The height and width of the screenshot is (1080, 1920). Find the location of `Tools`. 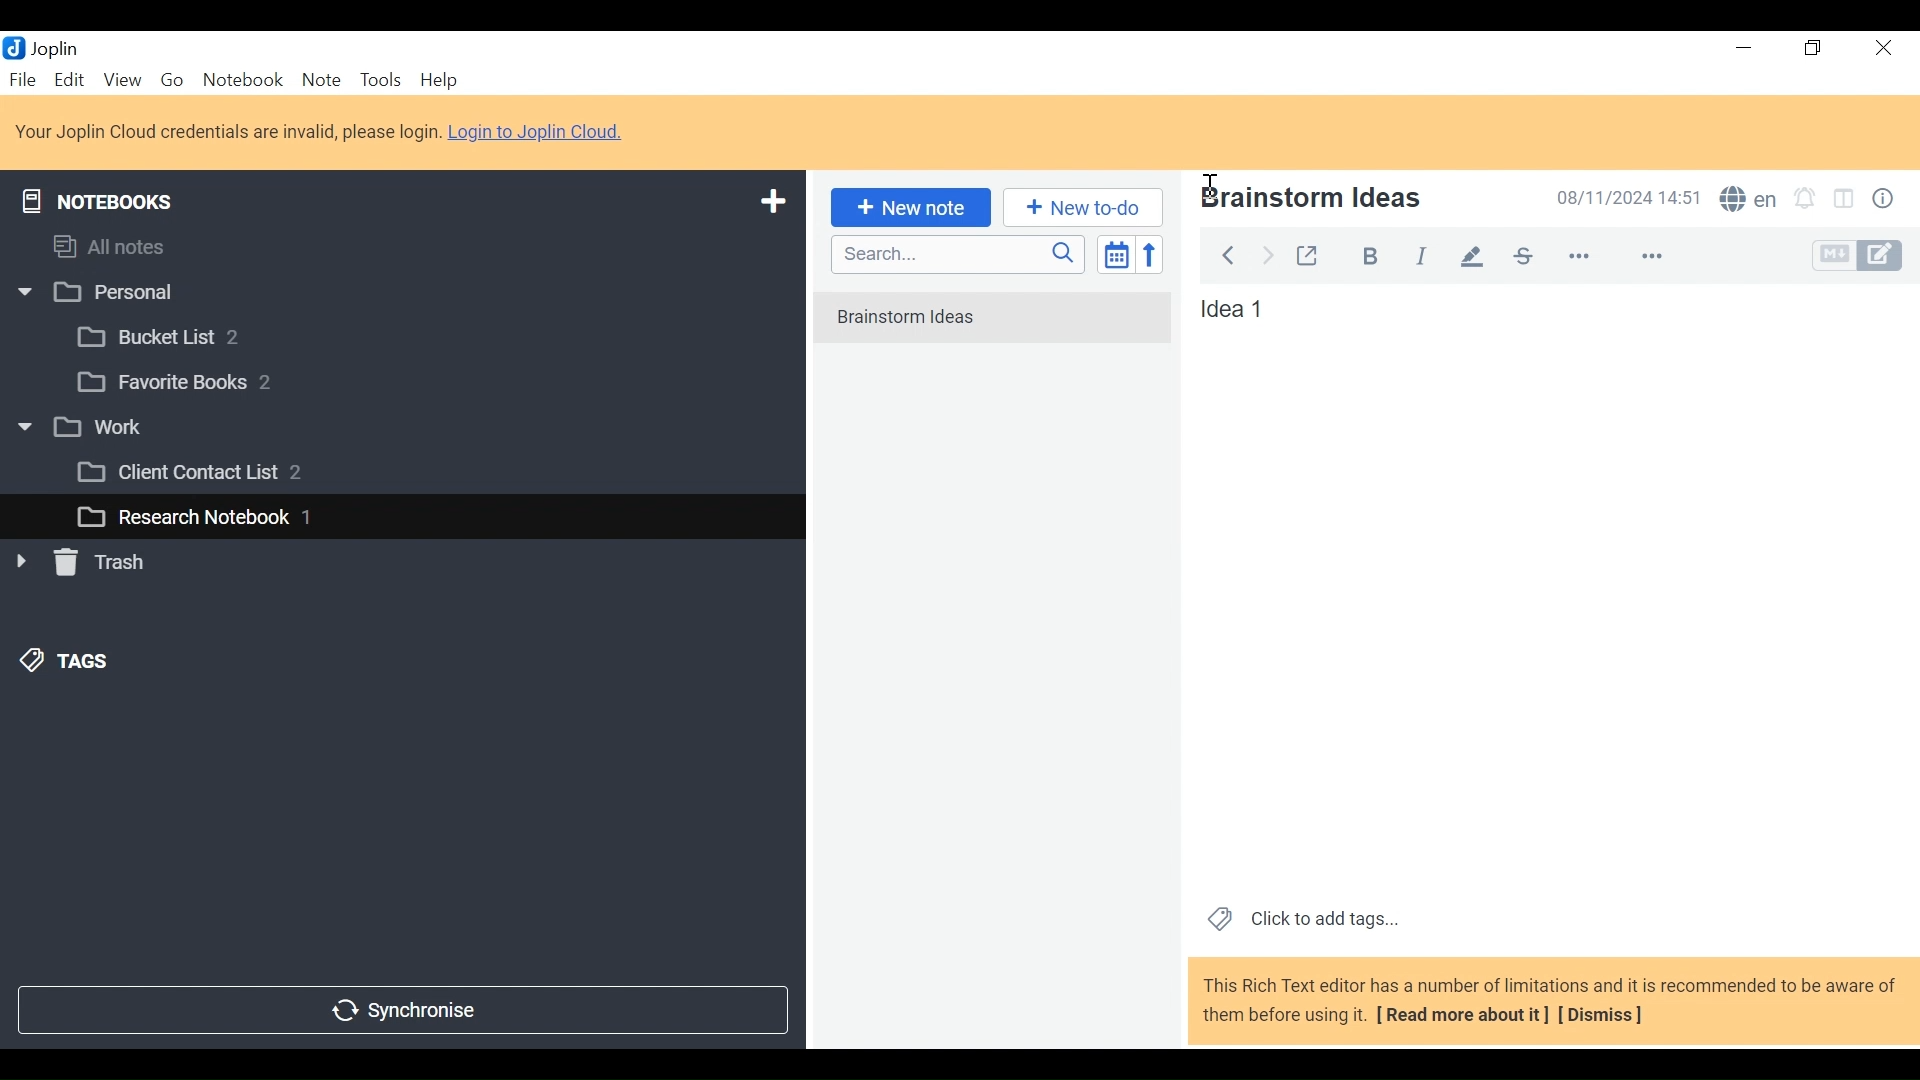

Tools is located at coordinates (379, 80).